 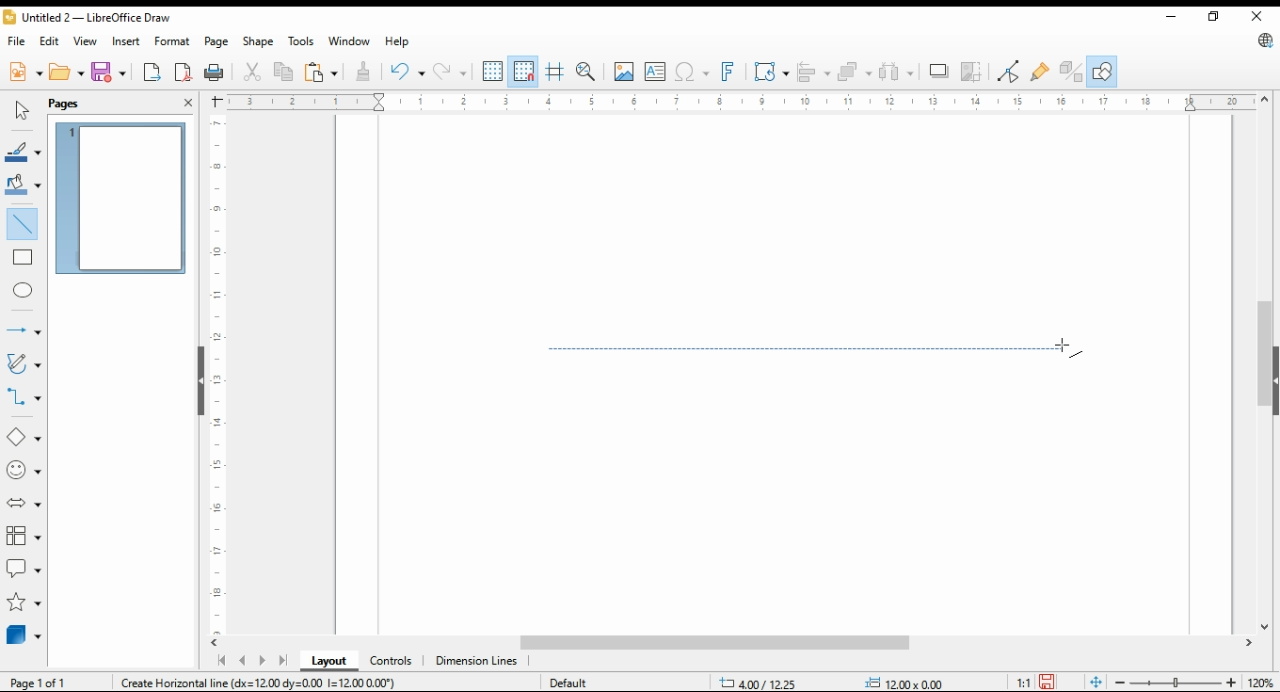 What do you see at coordinates (557, 71) in the screenshot?
I see `helplines while moving` at bounding box center [557, 71].